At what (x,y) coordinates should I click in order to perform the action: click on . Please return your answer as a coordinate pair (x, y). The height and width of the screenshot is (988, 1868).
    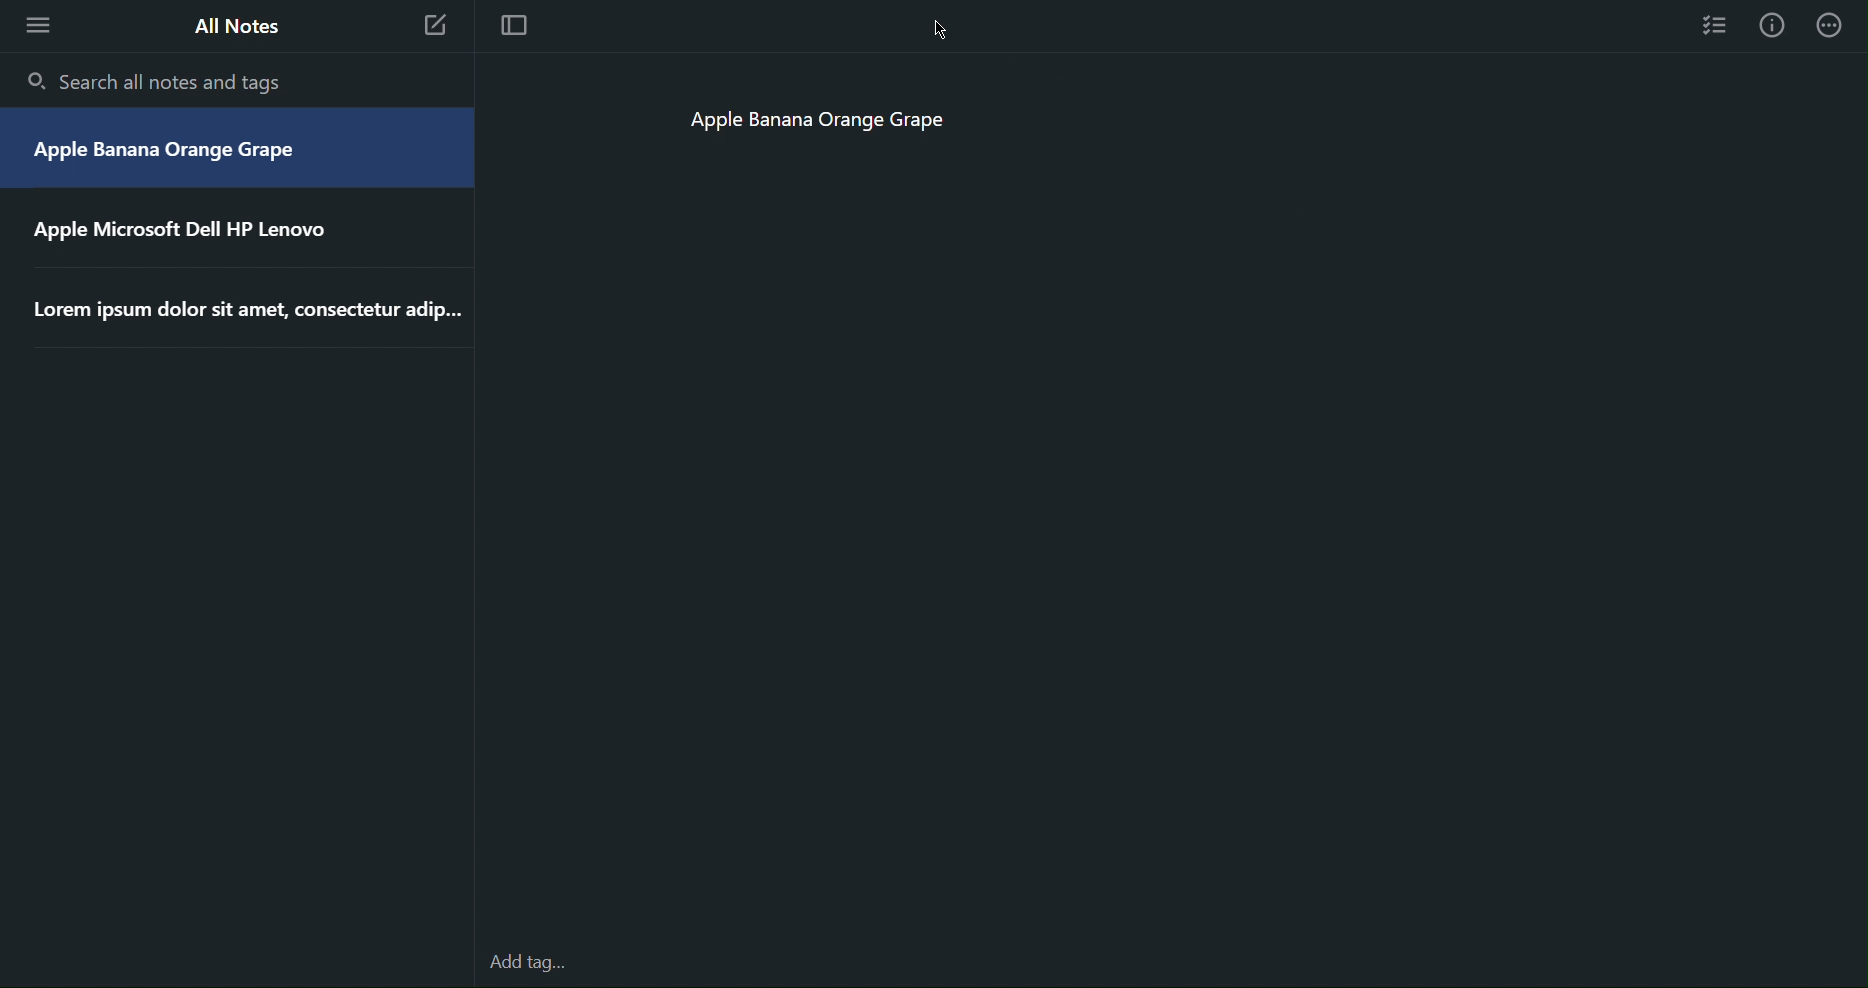
    Looking at the image, I should click on (247, 310).